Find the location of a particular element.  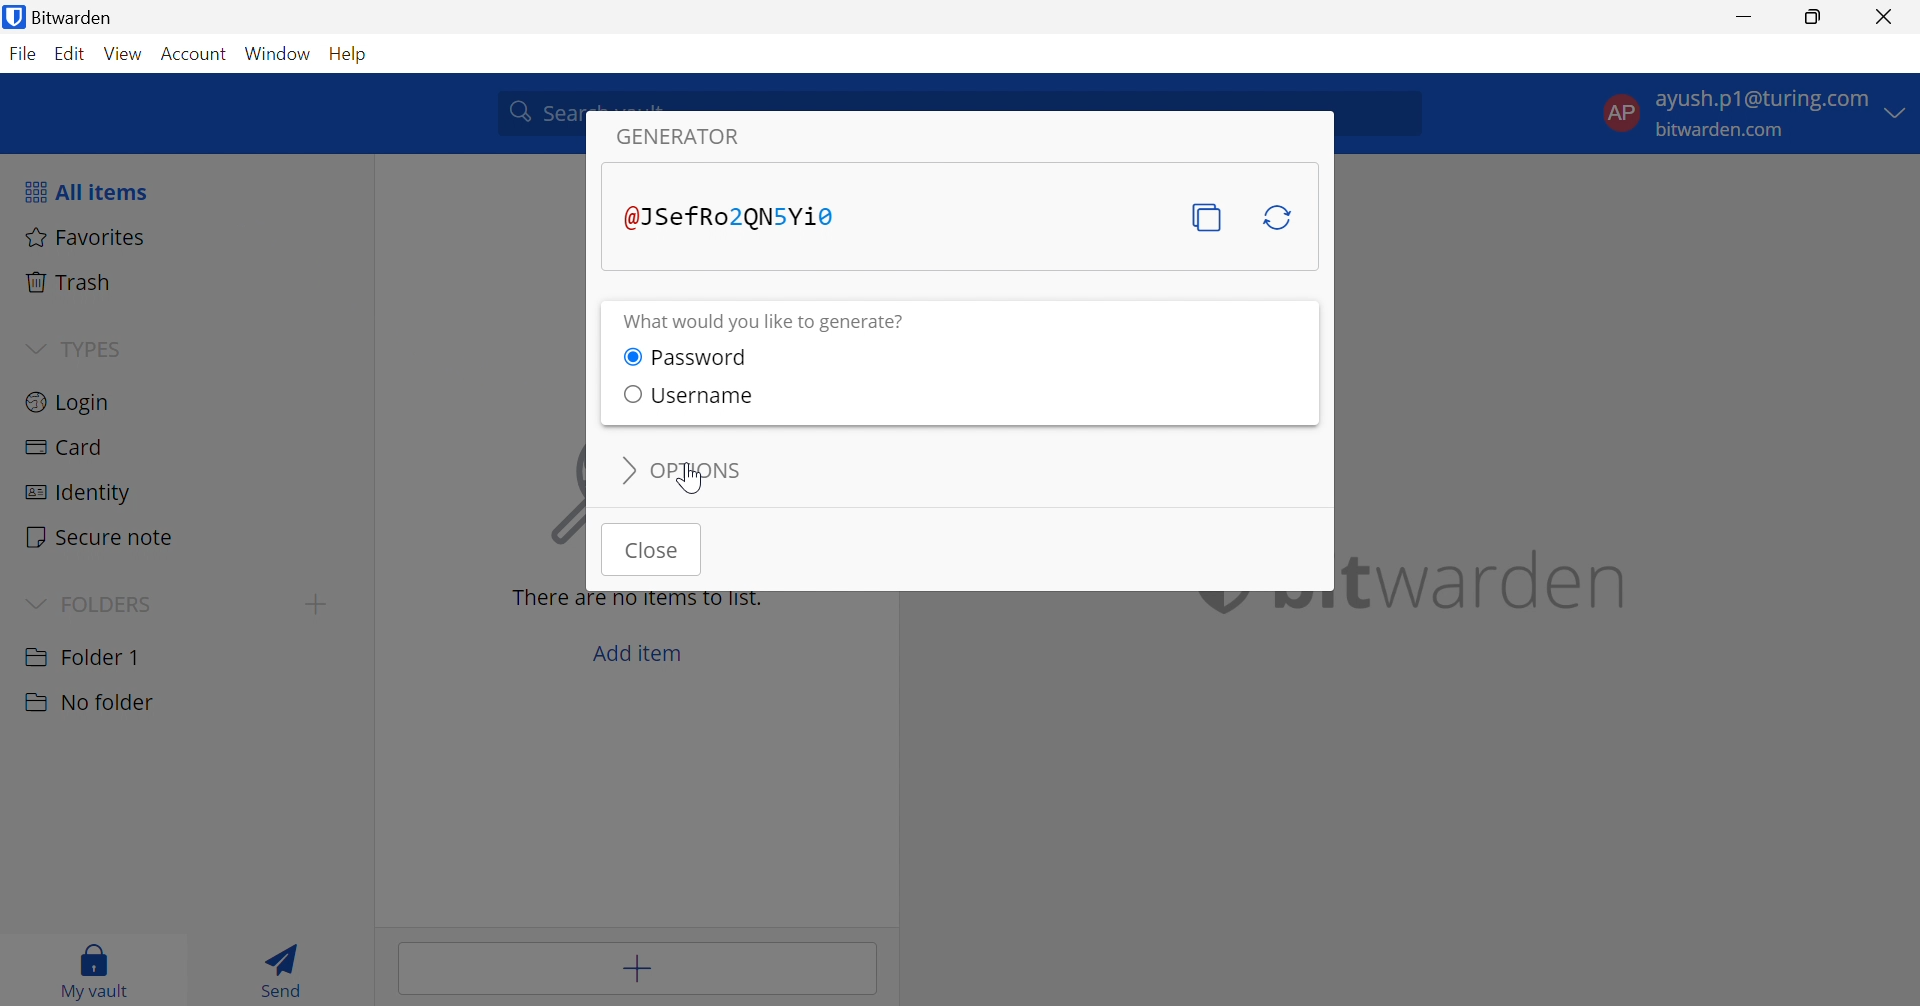

Restore Down is located at coordinates (1814, 17).